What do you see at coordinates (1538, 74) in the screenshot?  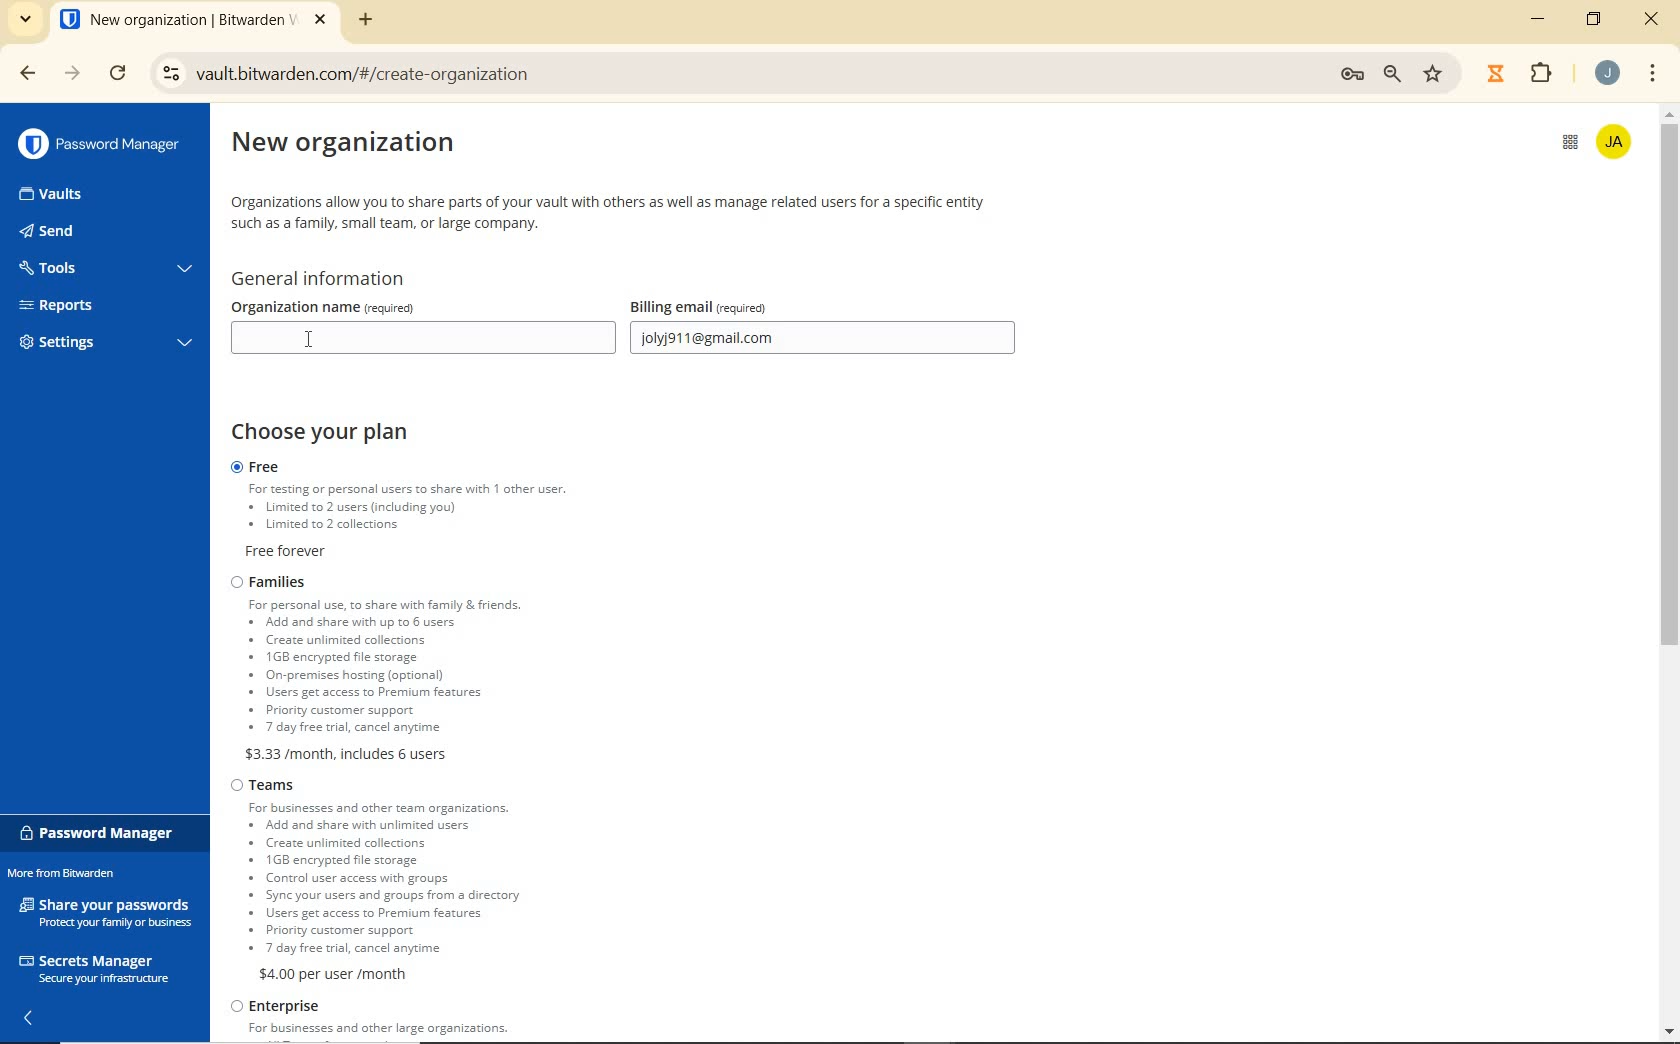 I see `extensions` at bounding box center [1538, 74].